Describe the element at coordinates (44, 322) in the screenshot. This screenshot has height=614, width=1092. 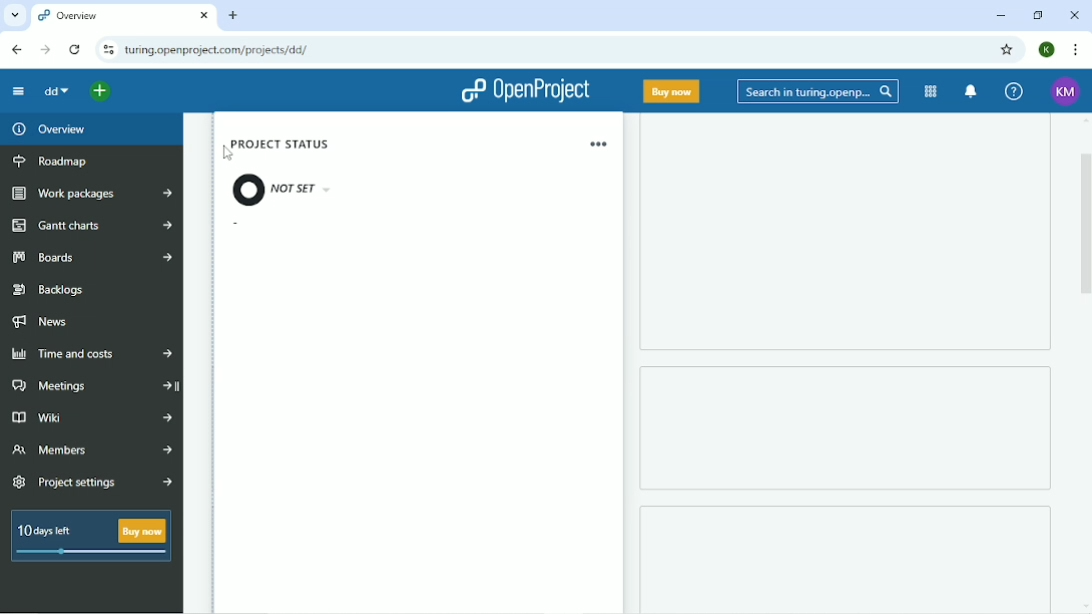
I see `News` at that location.